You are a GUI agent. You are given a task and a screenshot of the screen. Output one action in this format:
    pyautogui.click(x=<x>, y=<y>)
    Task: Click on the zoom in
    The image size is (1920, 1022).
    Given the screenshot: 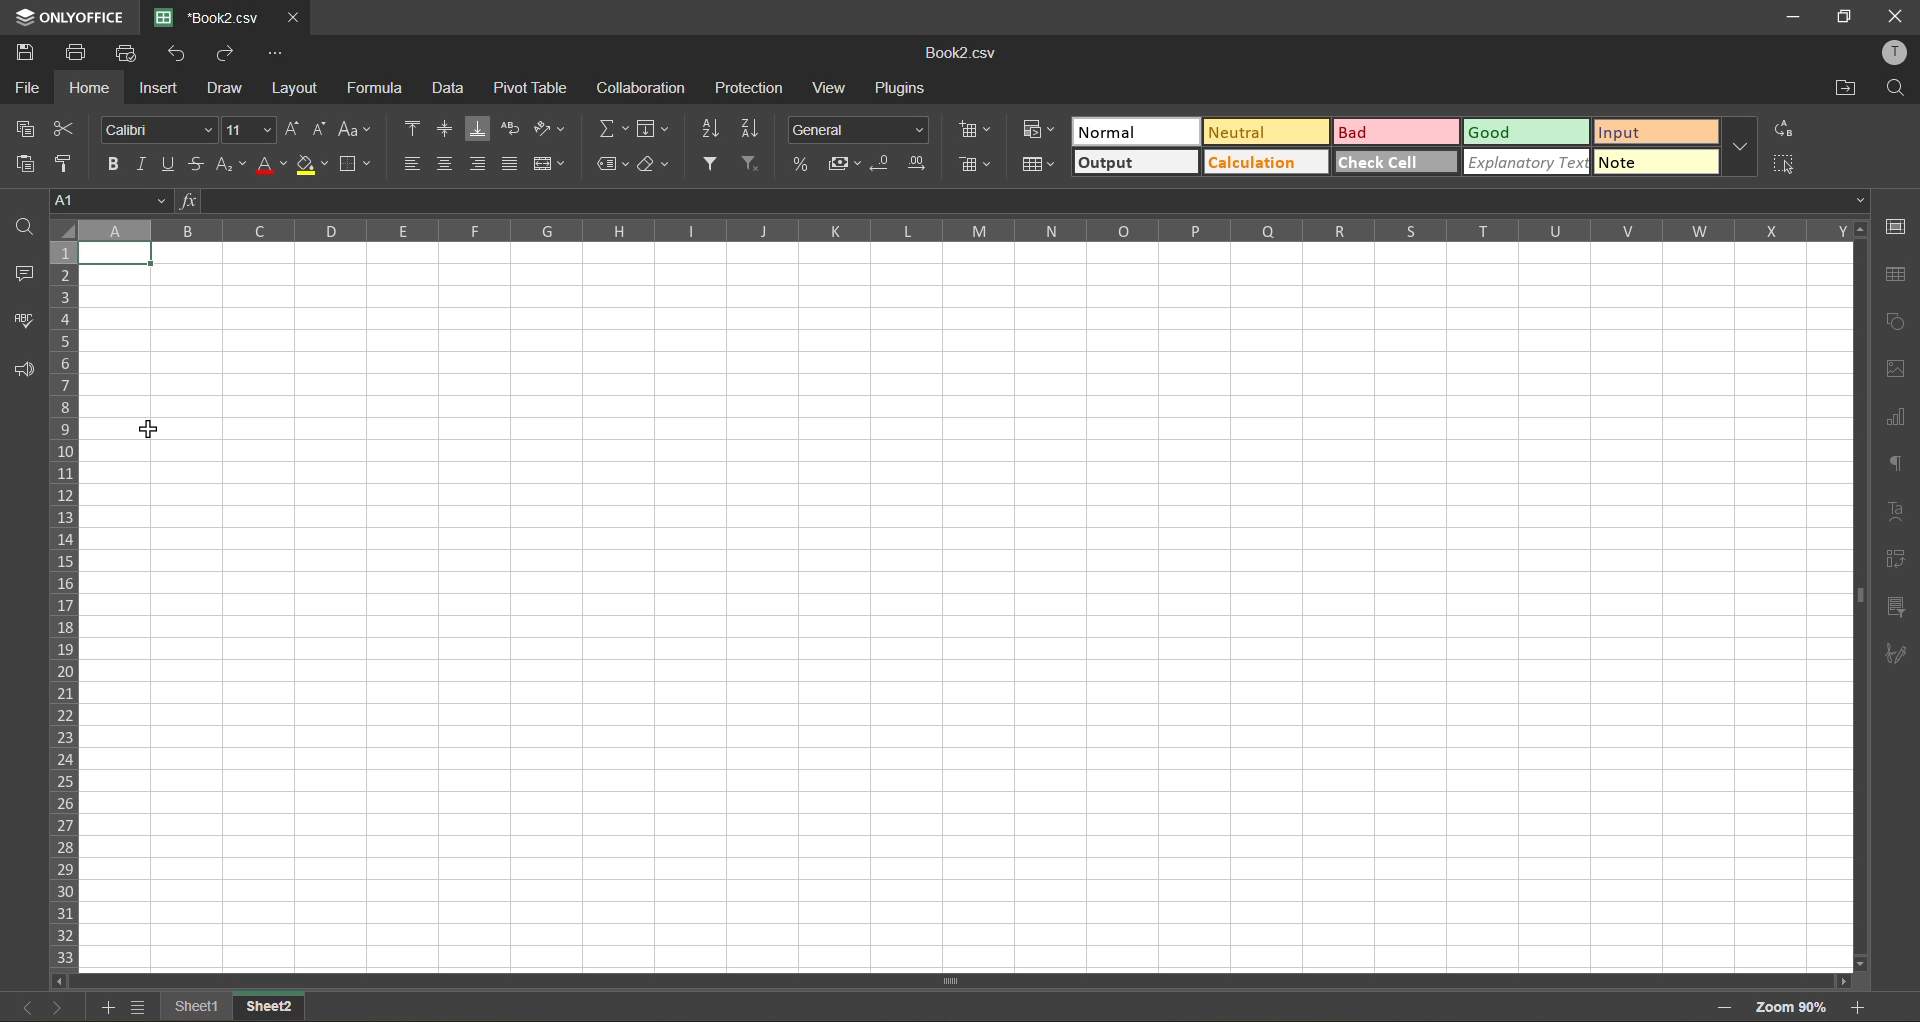 What is the action you would take?
    pyautogui.click(x=1861, y=1008)
    